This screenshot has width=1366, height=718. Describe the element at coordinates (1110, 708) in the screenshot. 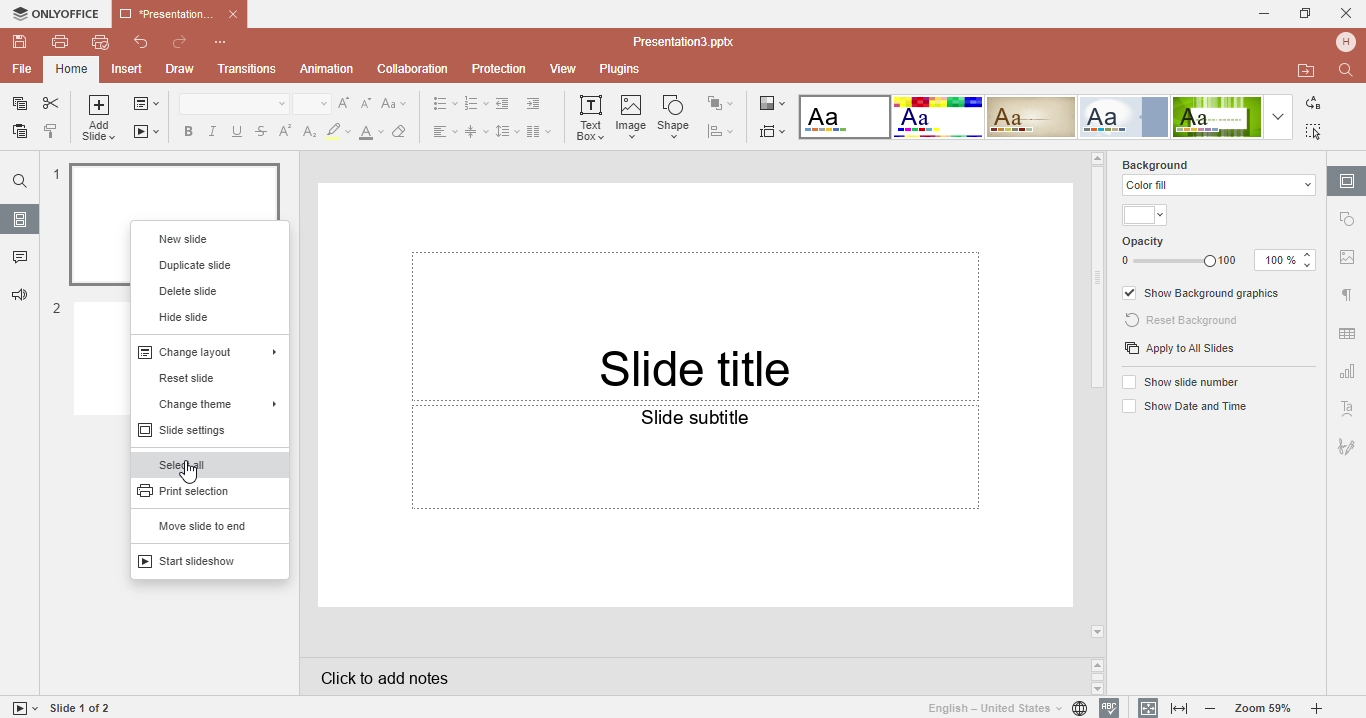

I see `Spell checking` at that location.